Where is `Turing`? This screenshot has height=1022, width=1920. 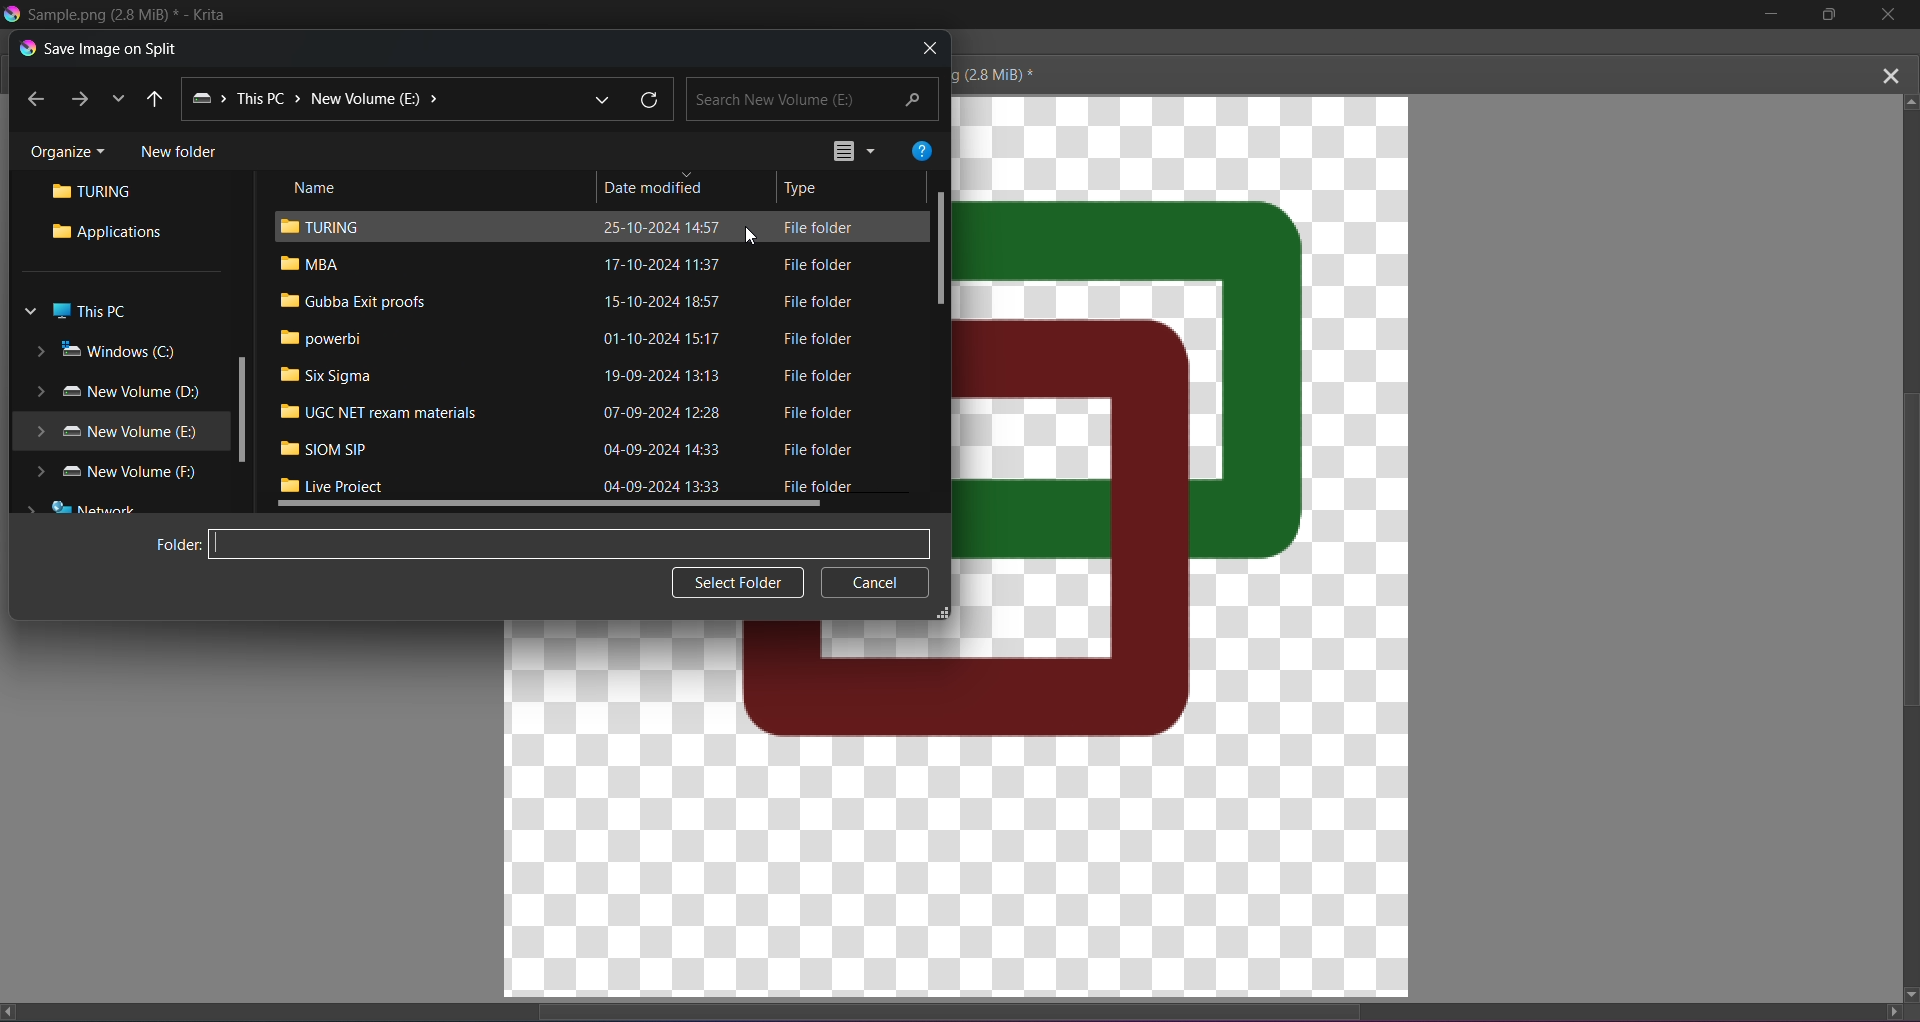 Turing is located at coordinates (100, 195).